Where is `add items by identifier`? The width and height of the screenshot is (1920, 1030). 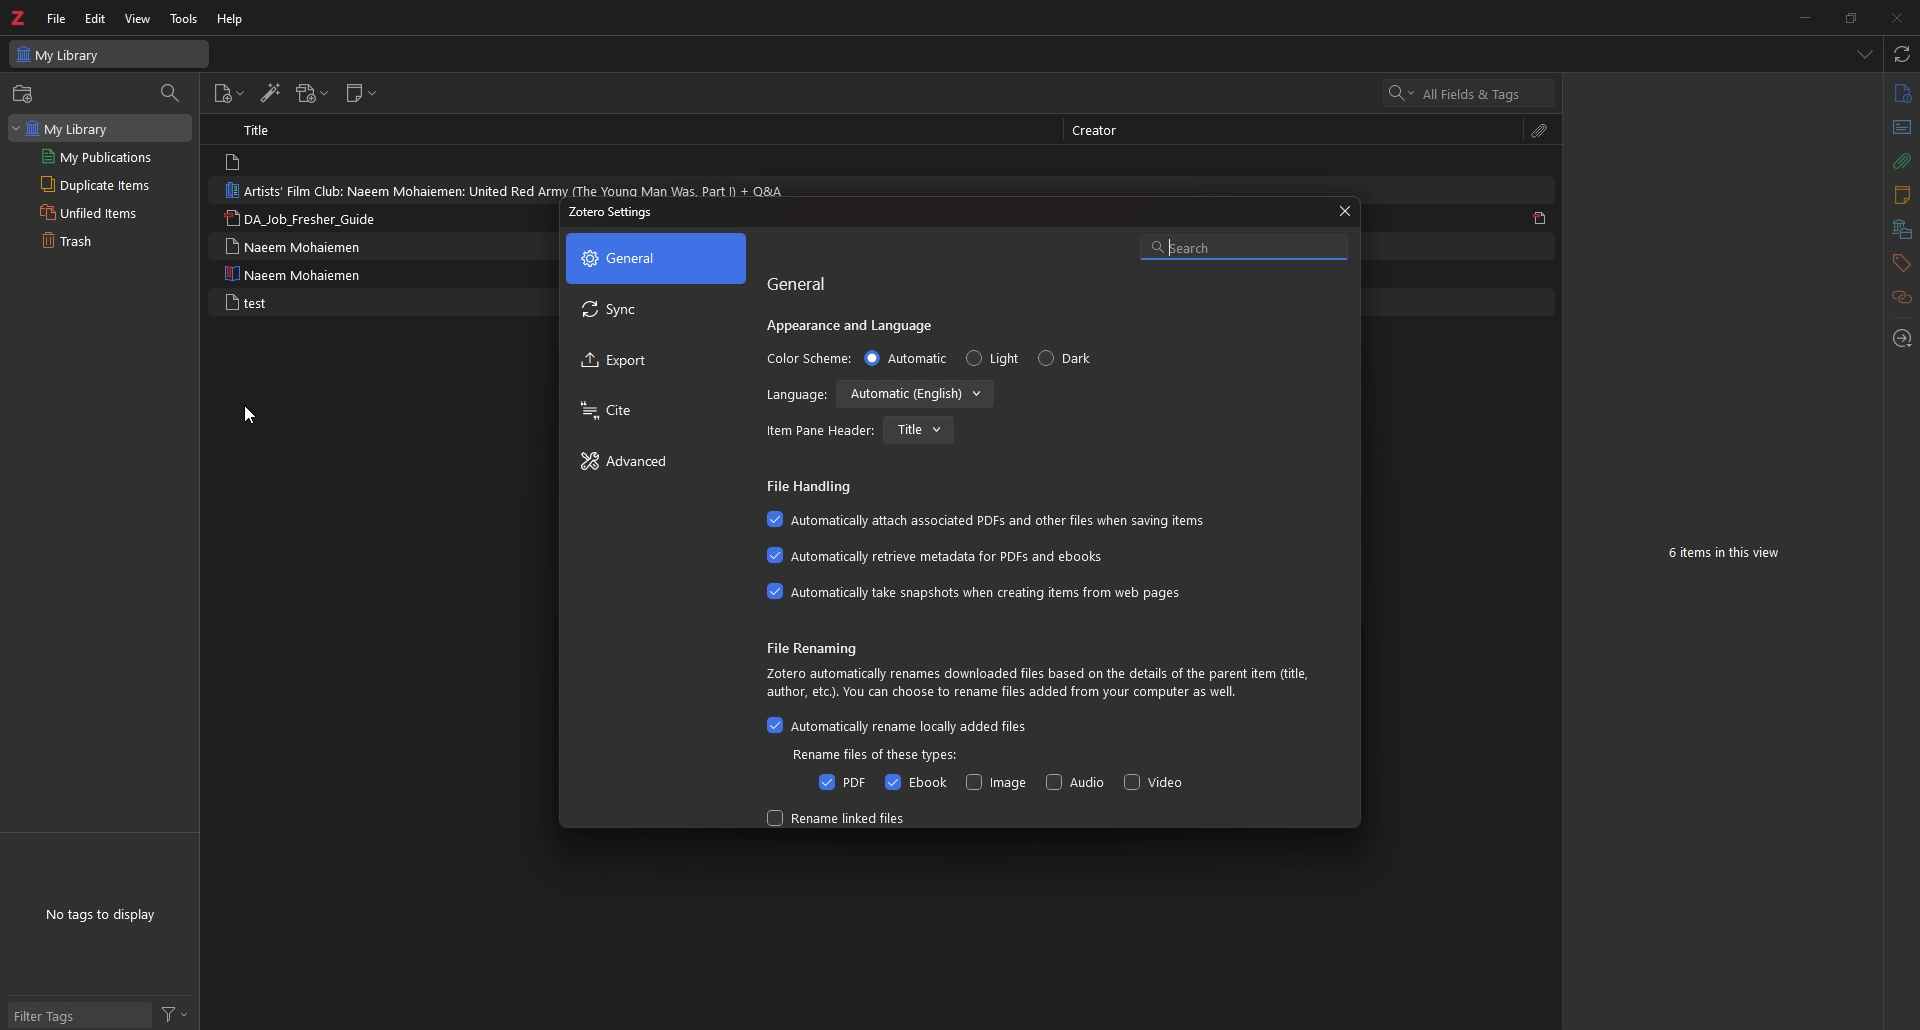
add items by identifier is located at coordinates (271, 95).